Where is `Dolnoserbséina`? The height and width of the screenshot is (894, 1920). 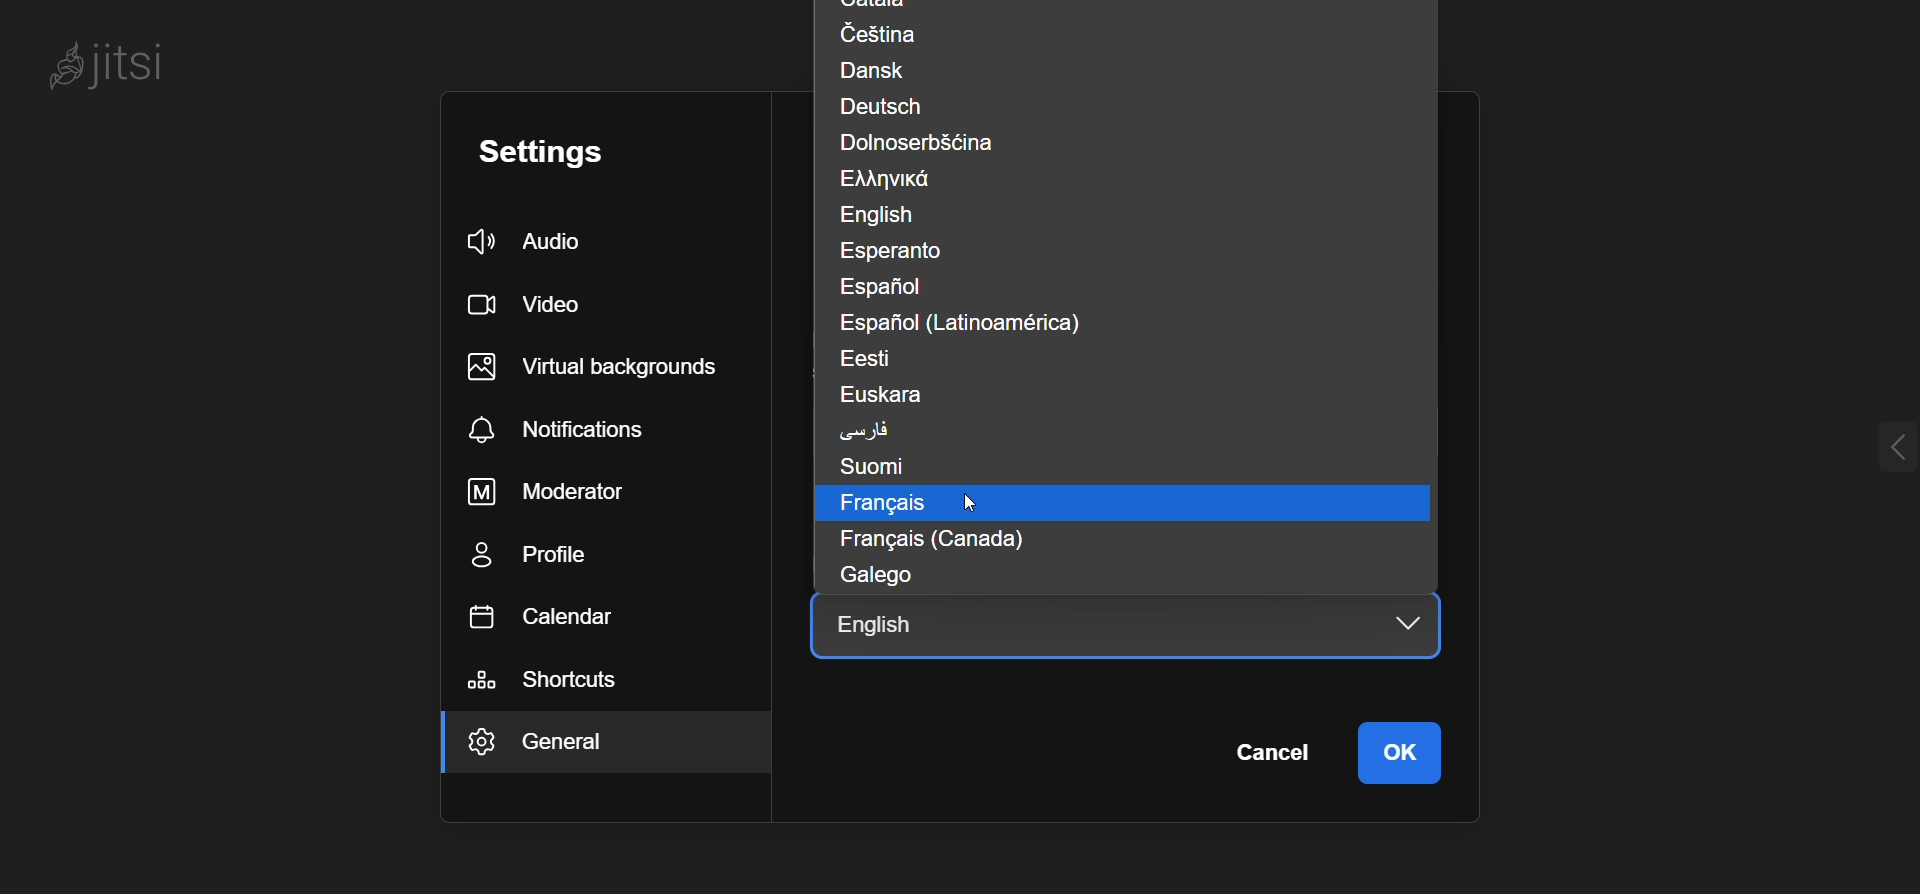
Dolnoserbséina is located at coordinates (930, 140).